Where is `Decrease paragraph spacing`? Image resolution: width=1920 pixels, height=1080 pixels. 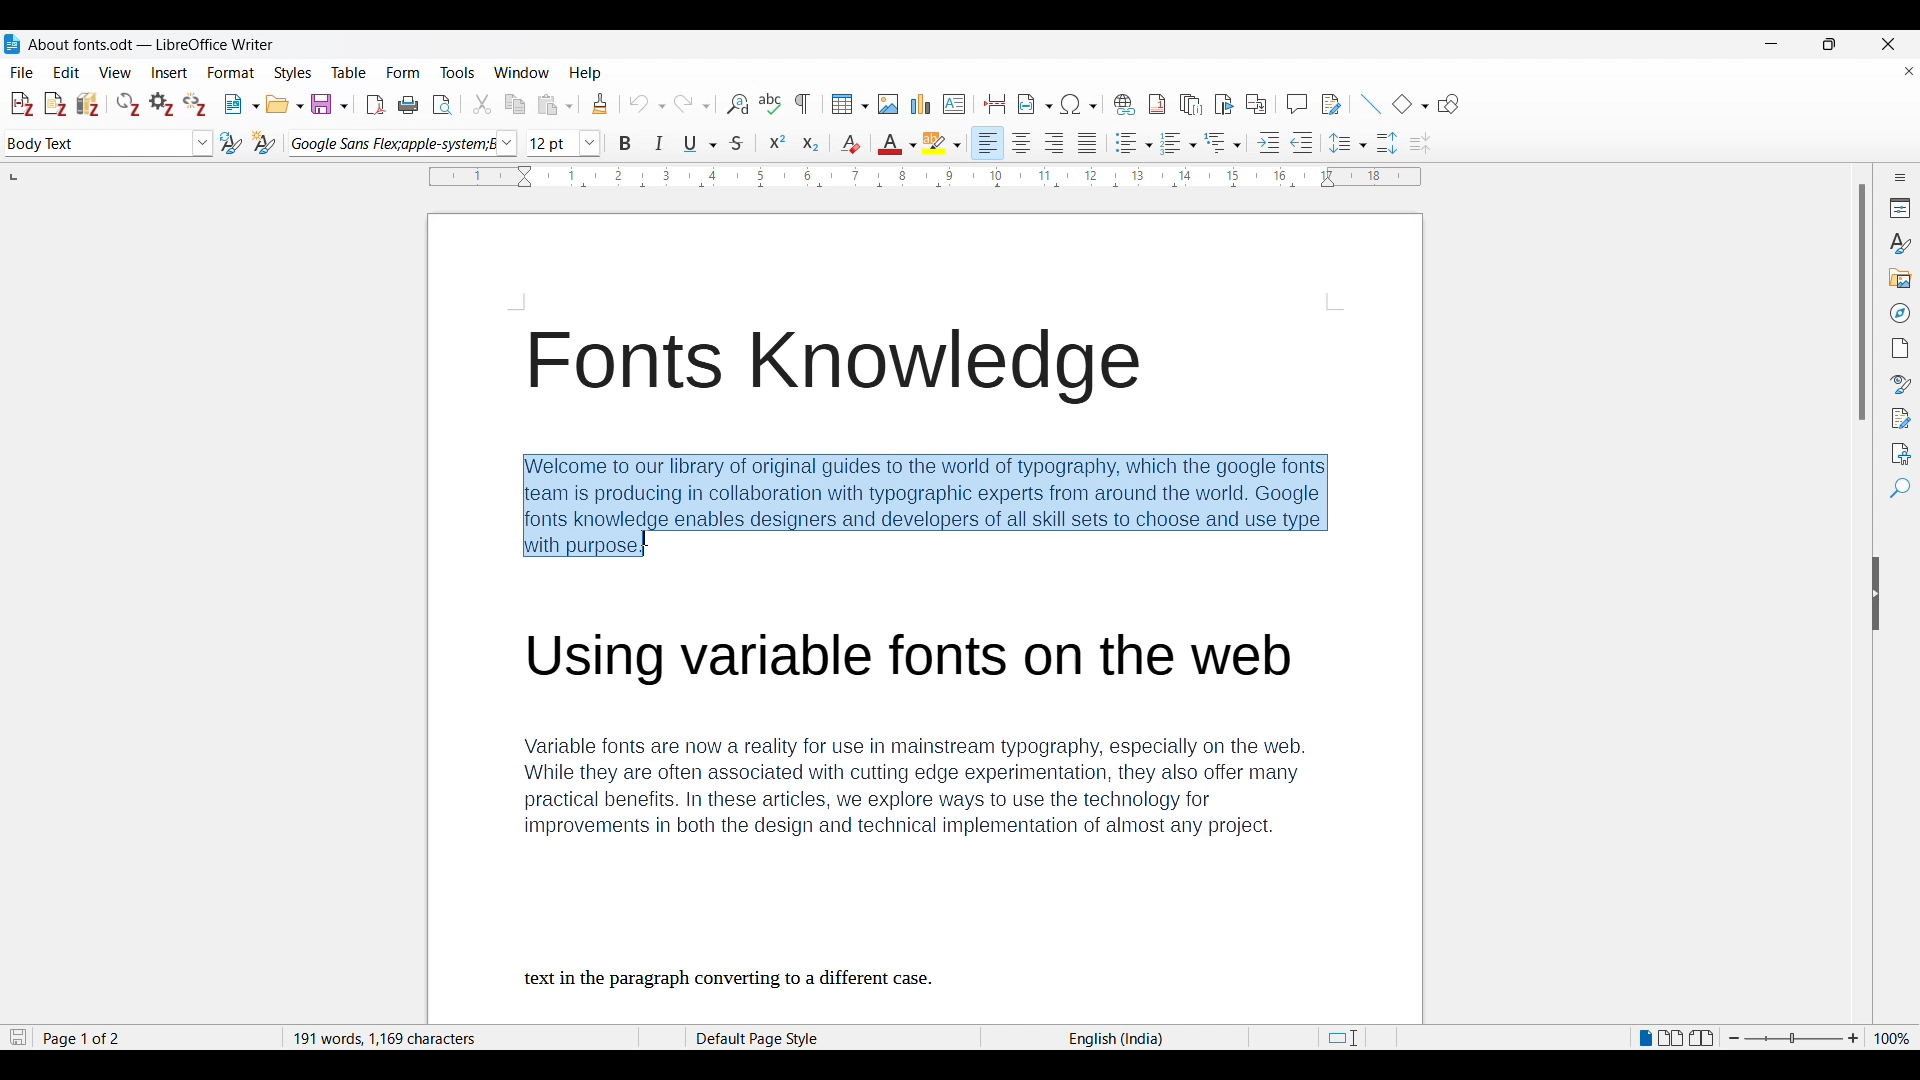
Decrease paragraph spacing is located at coordinates (1420, 144).